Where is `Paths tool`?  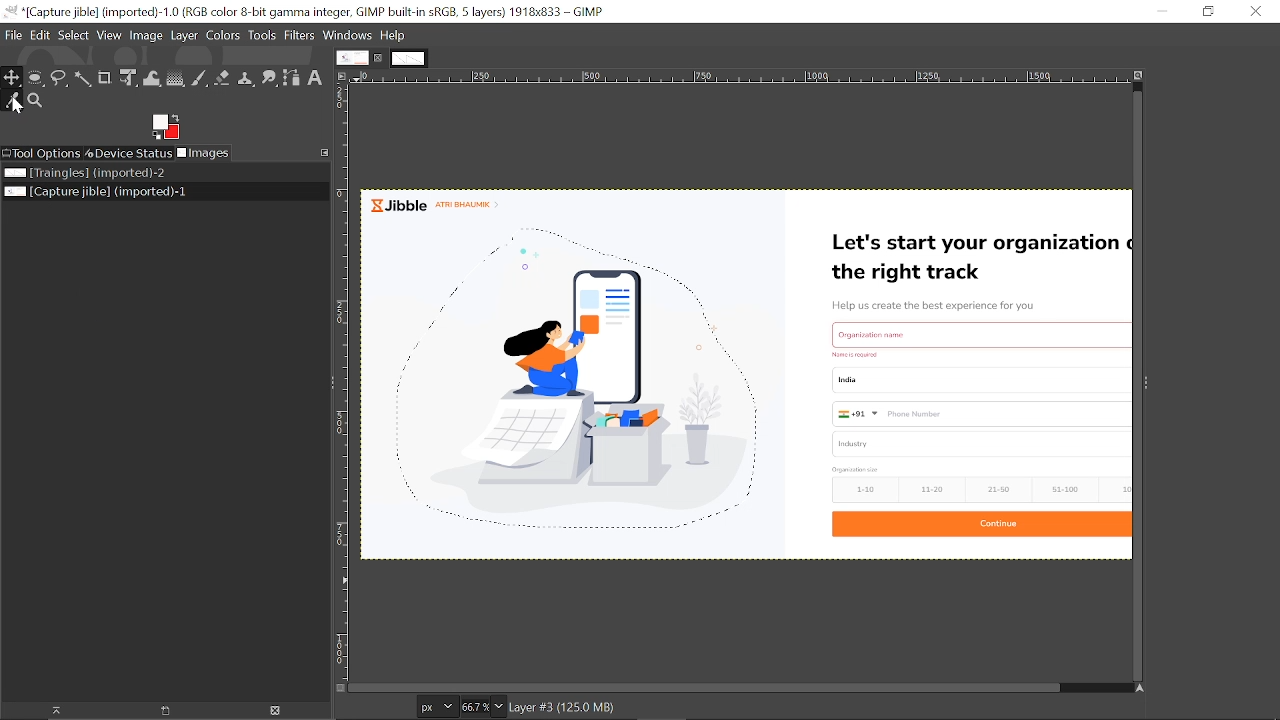
Paths tool is located at coordinates (291, 80).